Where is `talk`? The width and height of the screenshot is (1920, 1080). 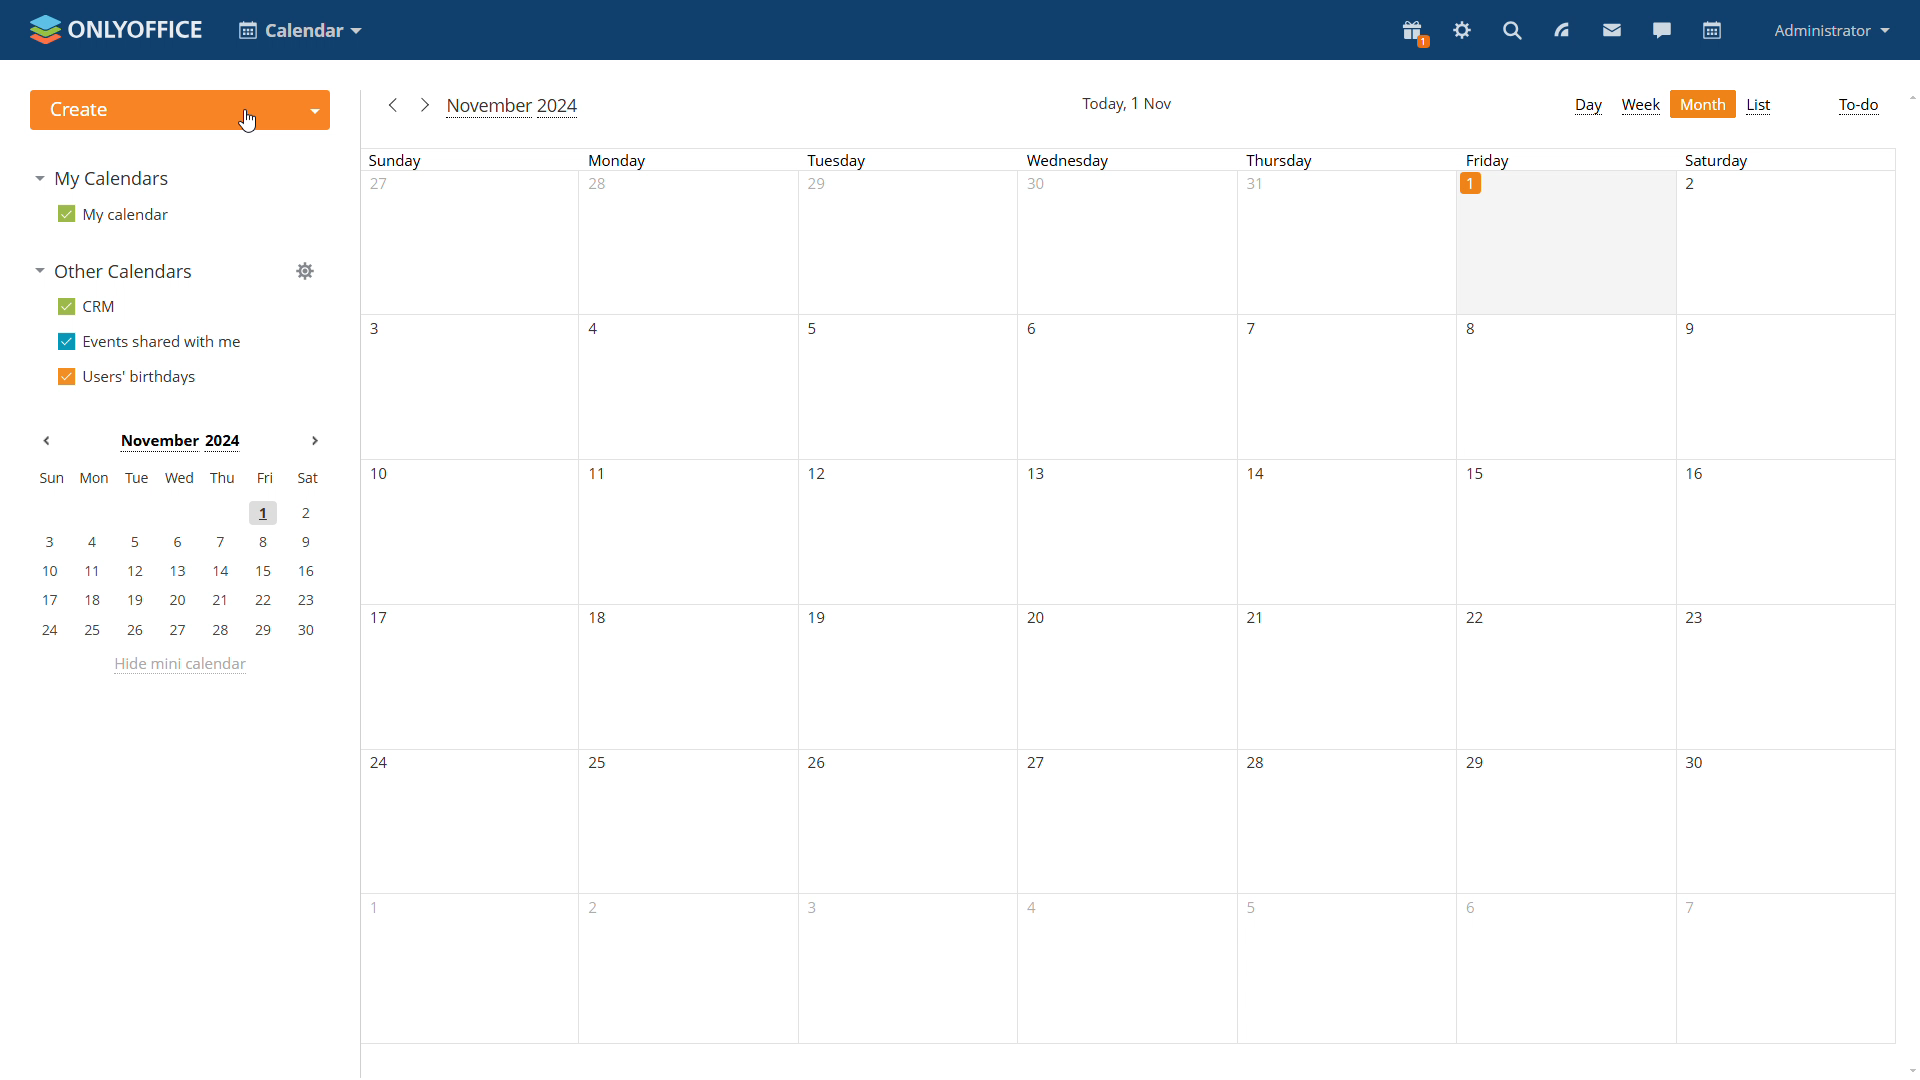
talk is located at coordinates (1662, 32).